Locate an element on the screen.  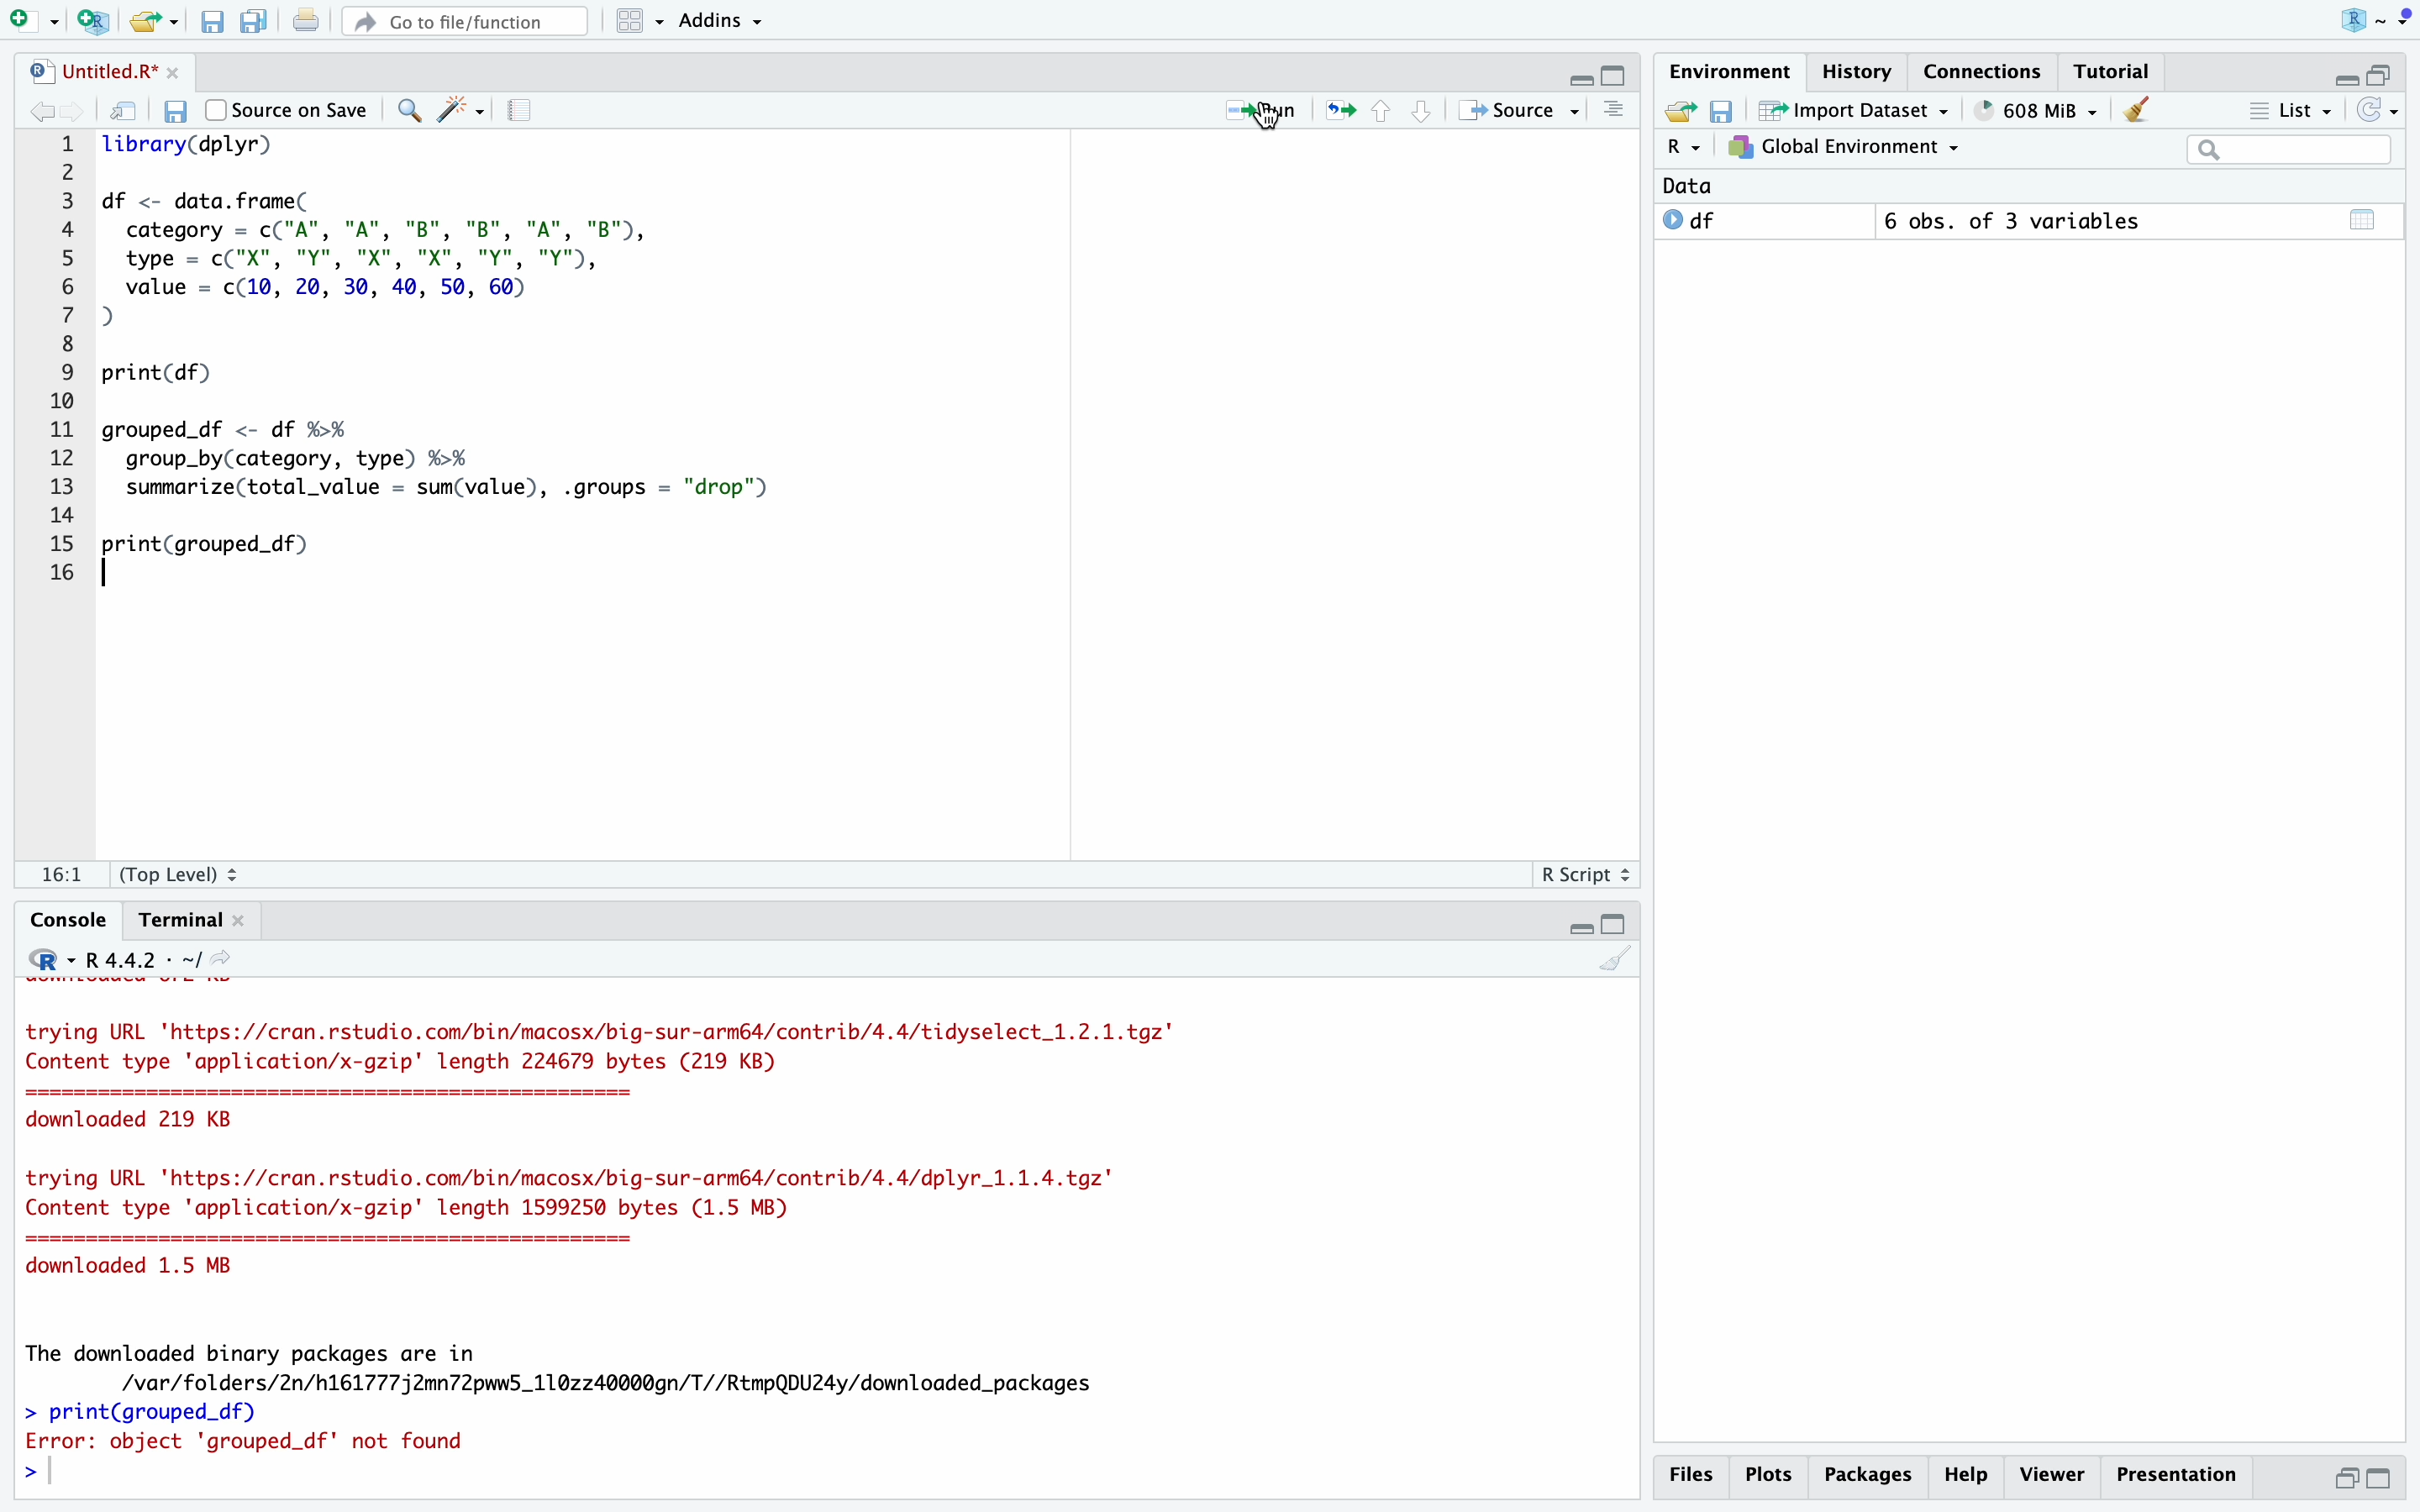
Open new file is located at coordinates (36, 20).